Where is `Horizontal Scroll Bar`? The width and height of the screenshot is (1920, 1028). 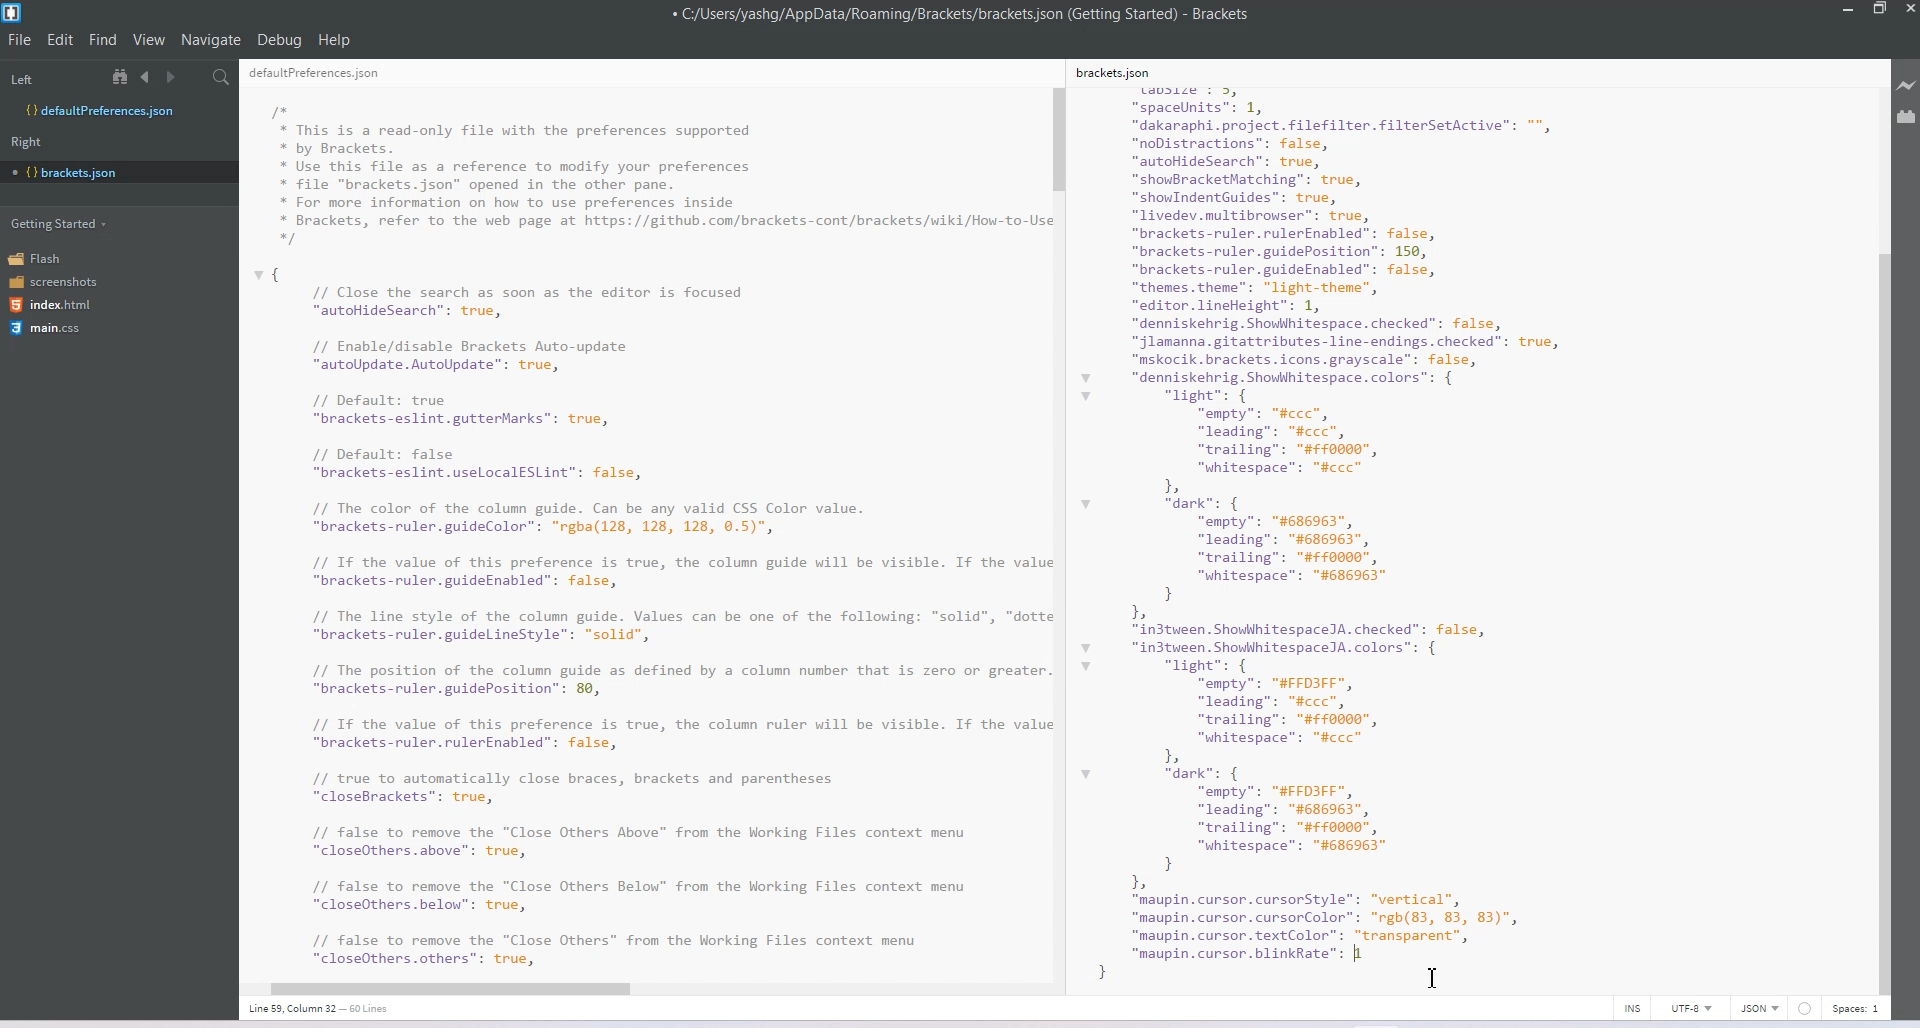
Horizontal Scroll Bar is located at coordinates (637, 985).